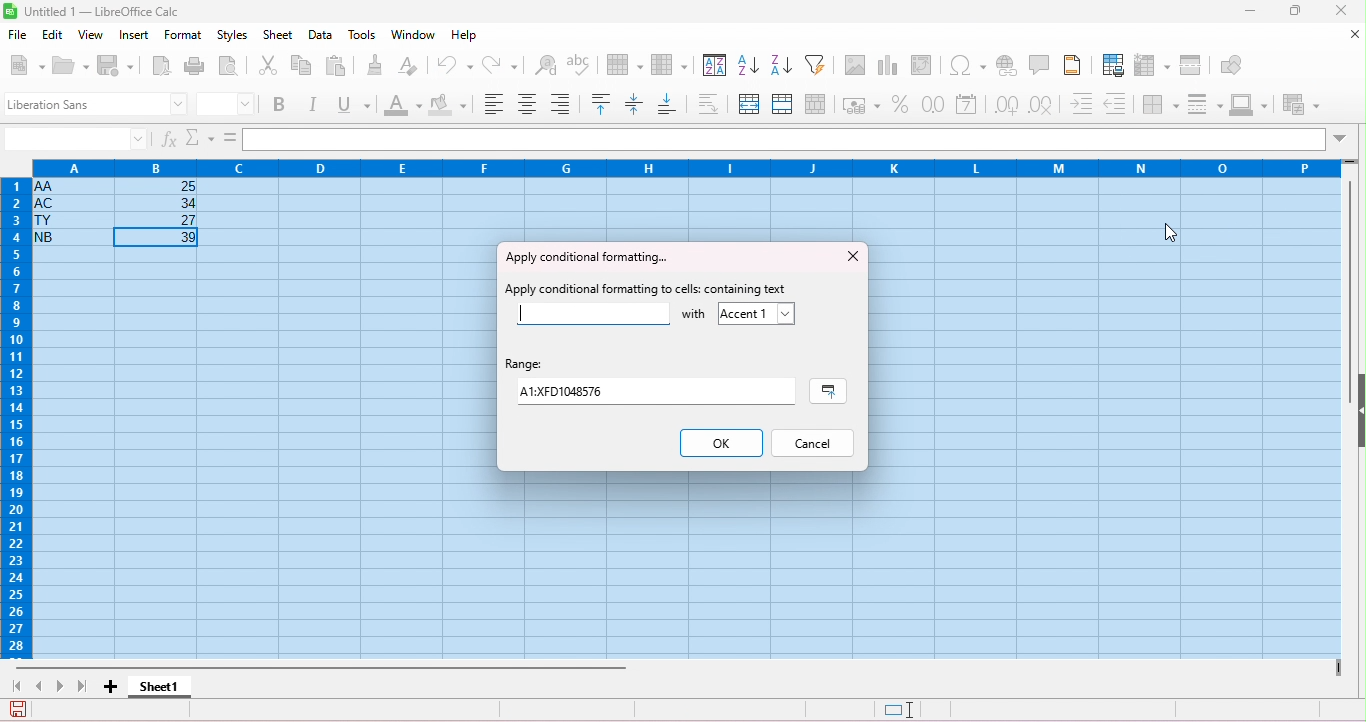 The image size is (1366, 722). Describe the element at coordinates (464, 35) in the screenshot. I see `help` at that location.